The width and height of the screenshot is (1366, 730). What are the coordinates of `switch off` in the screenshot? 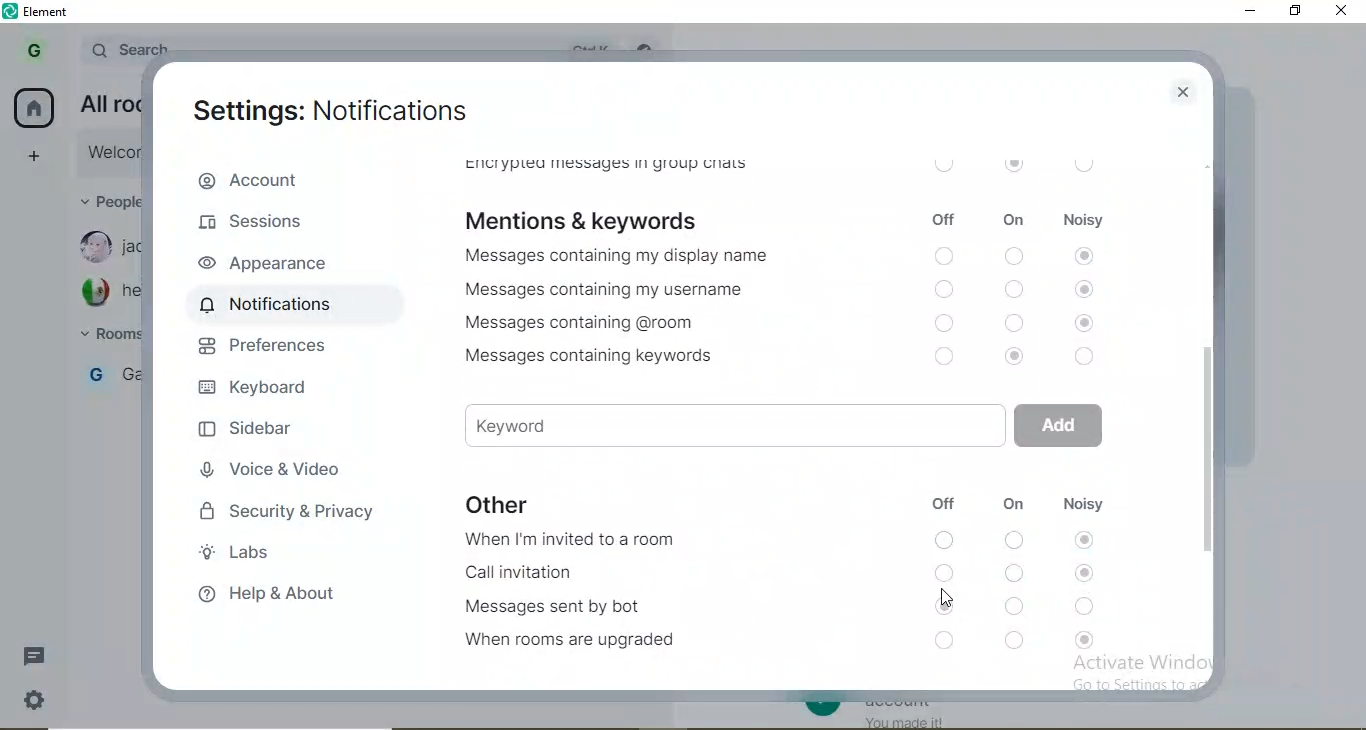 It's located at (949, 361).